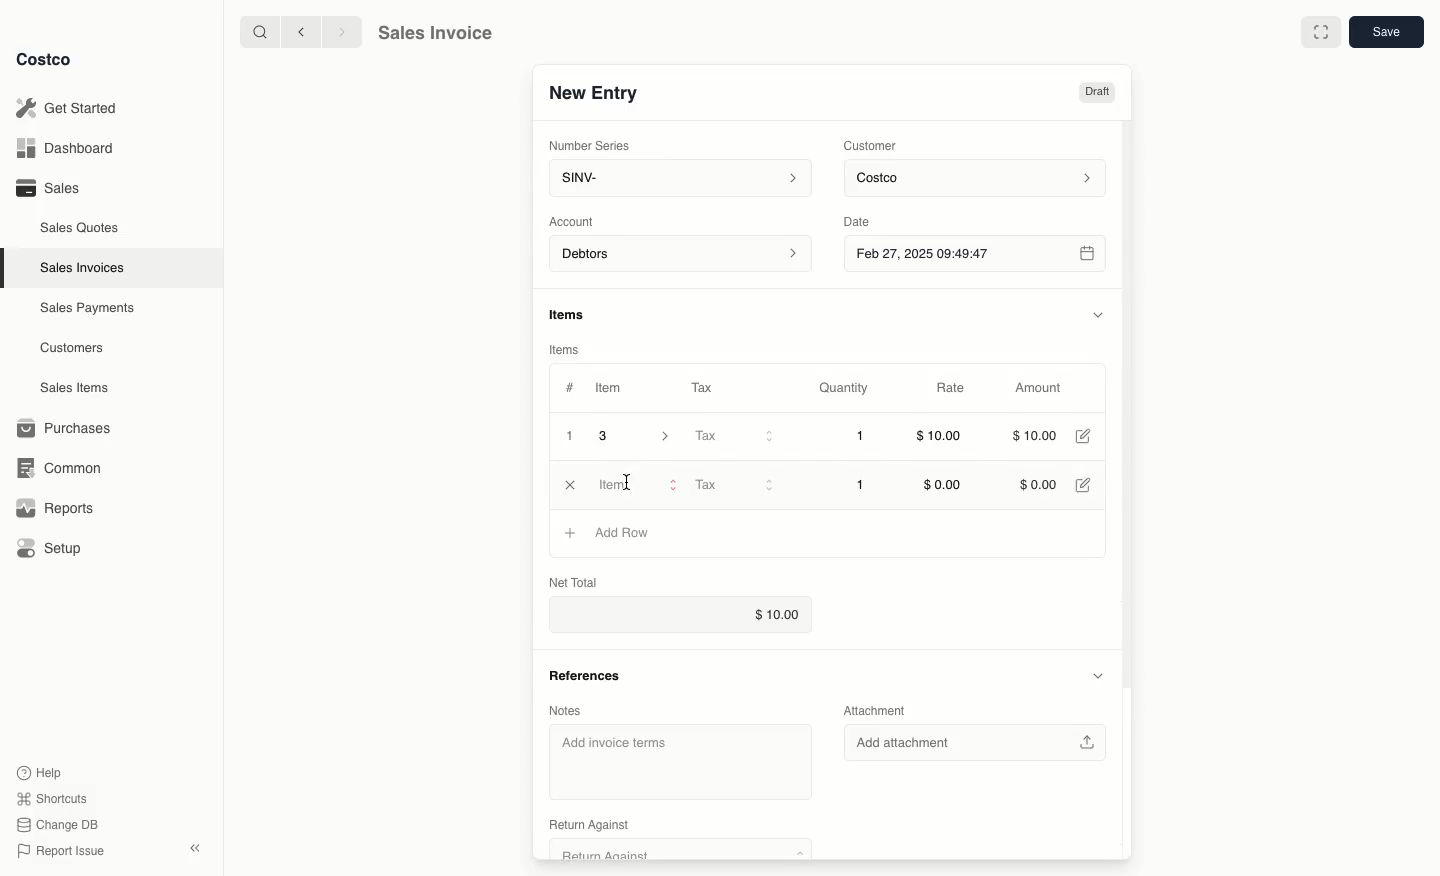 The width and height of the screenshot is (1440, 876). Describe the element at coordinates (45, 60) in the screenshot. I see `Costco` at that location.